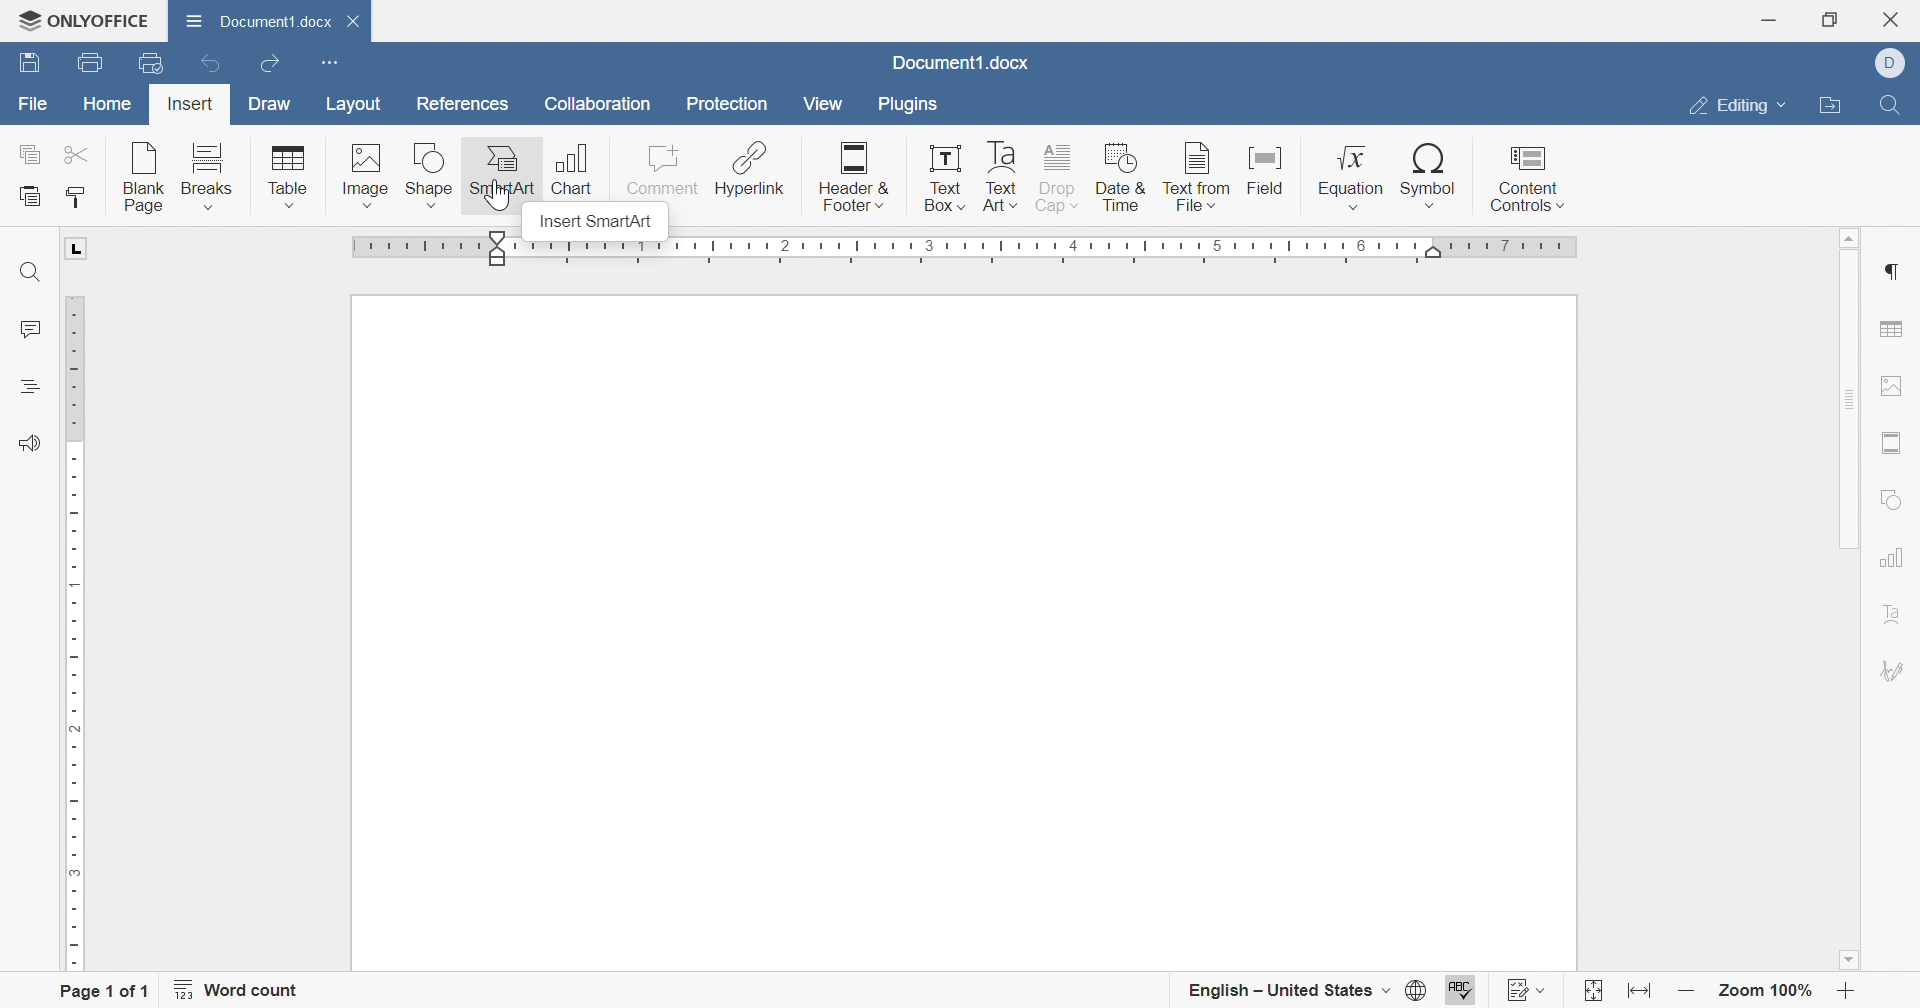  Describe the element at coordinates (351, 105) in the screenshot. I see `Layout` at that location.